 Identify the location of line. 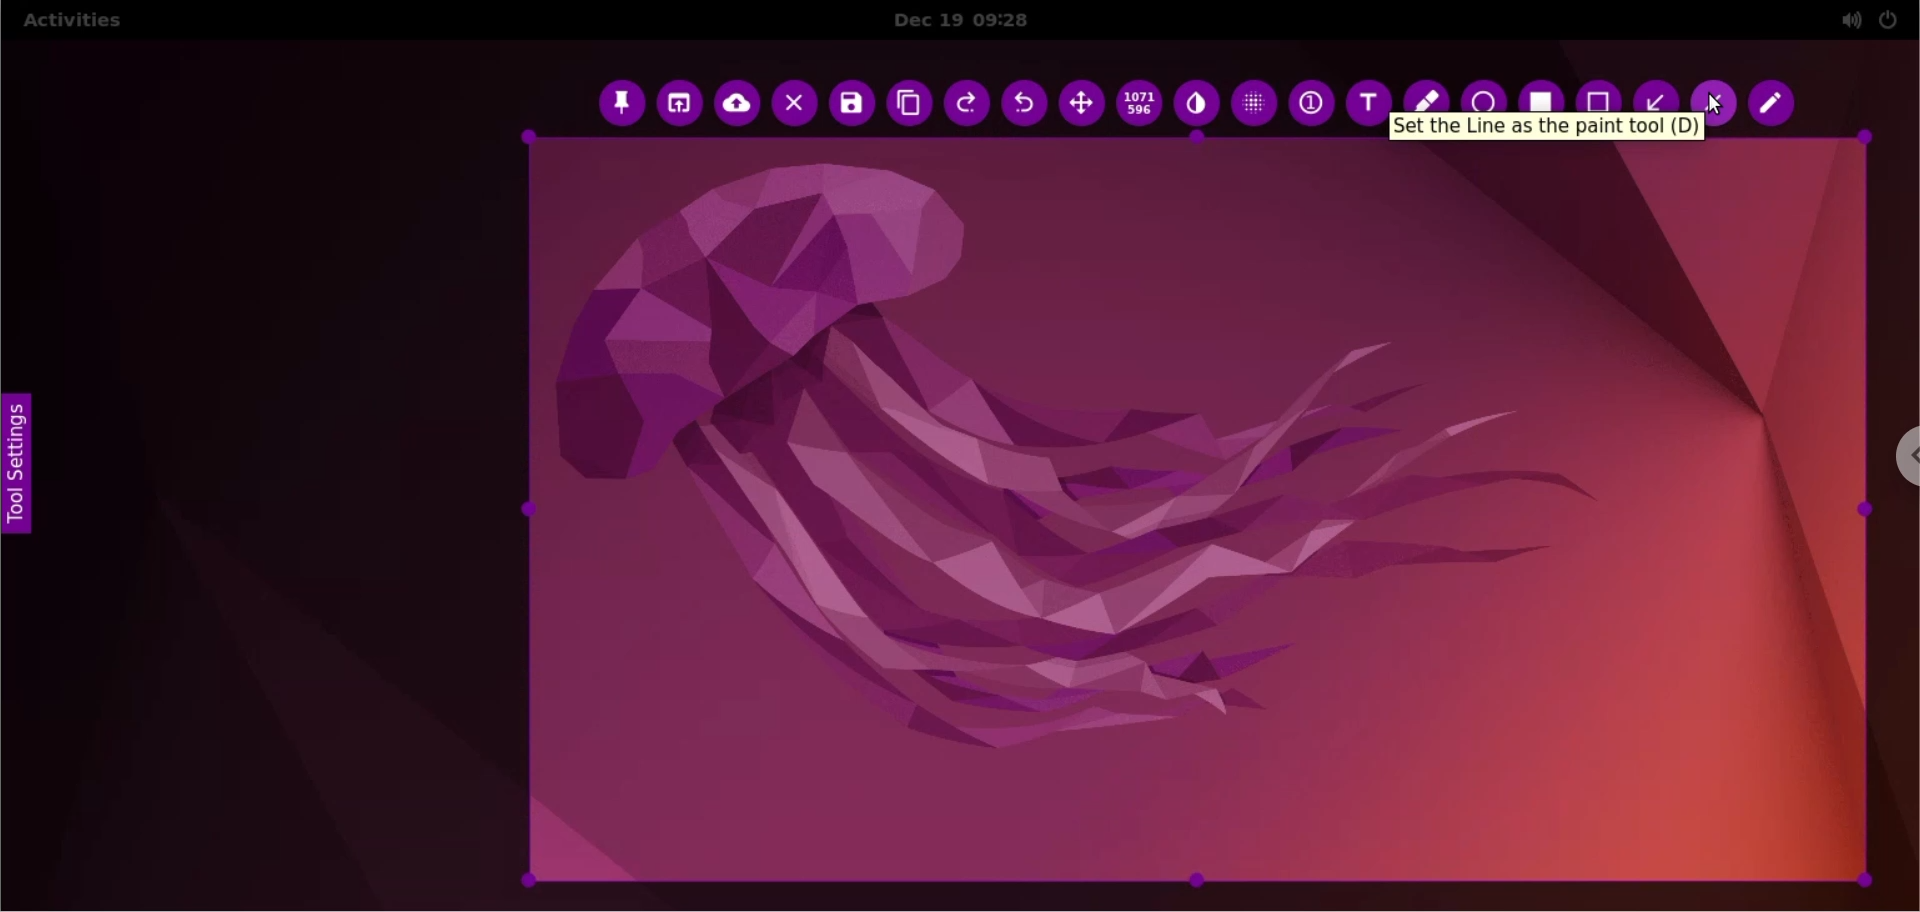
(1711, 104).